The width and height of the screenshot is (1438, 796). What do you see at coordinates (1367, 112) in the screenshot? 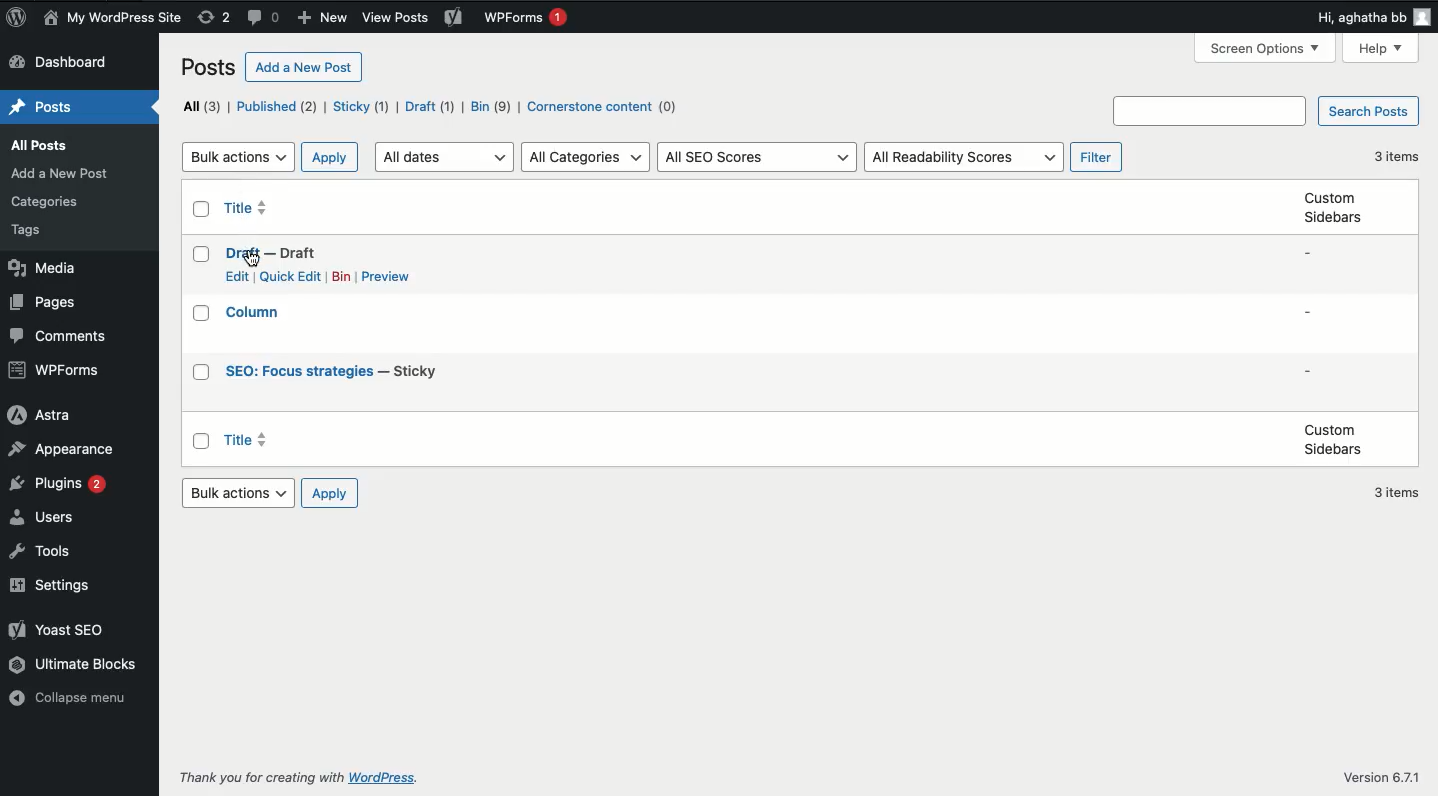
I see `Search posts` at bounding box center [1367, 112].